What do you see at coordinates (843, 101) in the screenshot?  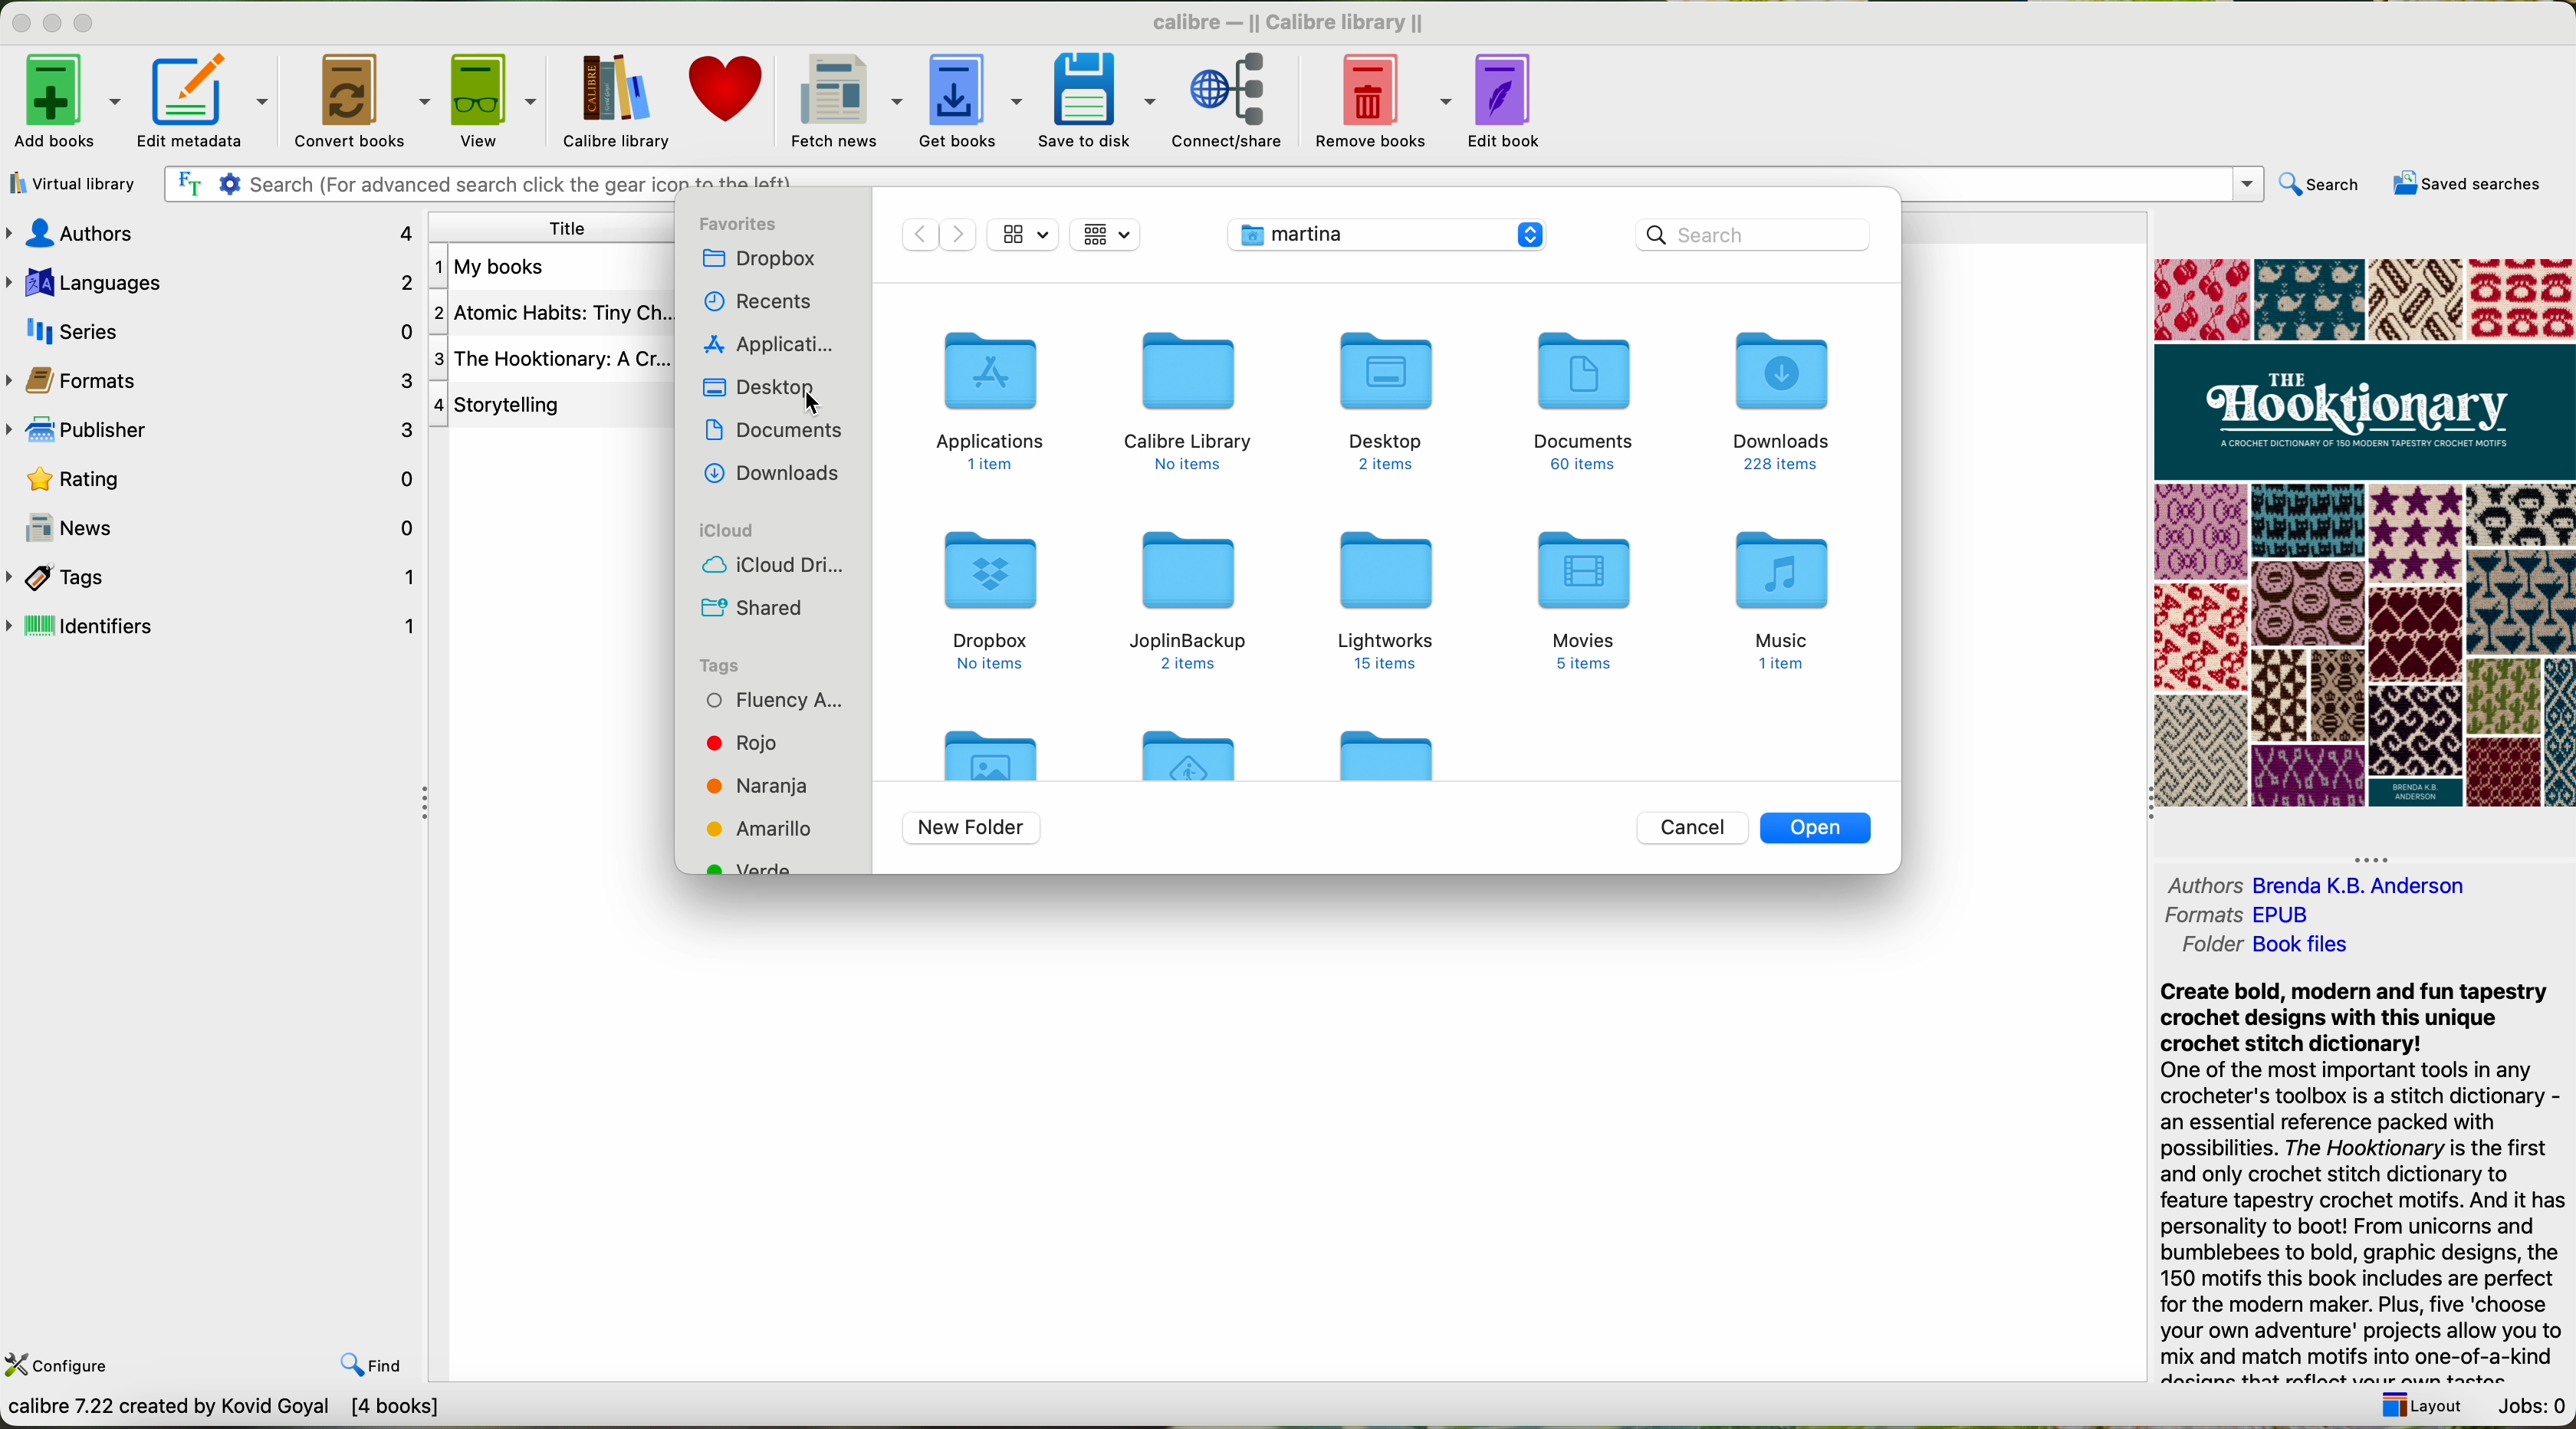 I see `fetch news` at bounding box center [843, 101].